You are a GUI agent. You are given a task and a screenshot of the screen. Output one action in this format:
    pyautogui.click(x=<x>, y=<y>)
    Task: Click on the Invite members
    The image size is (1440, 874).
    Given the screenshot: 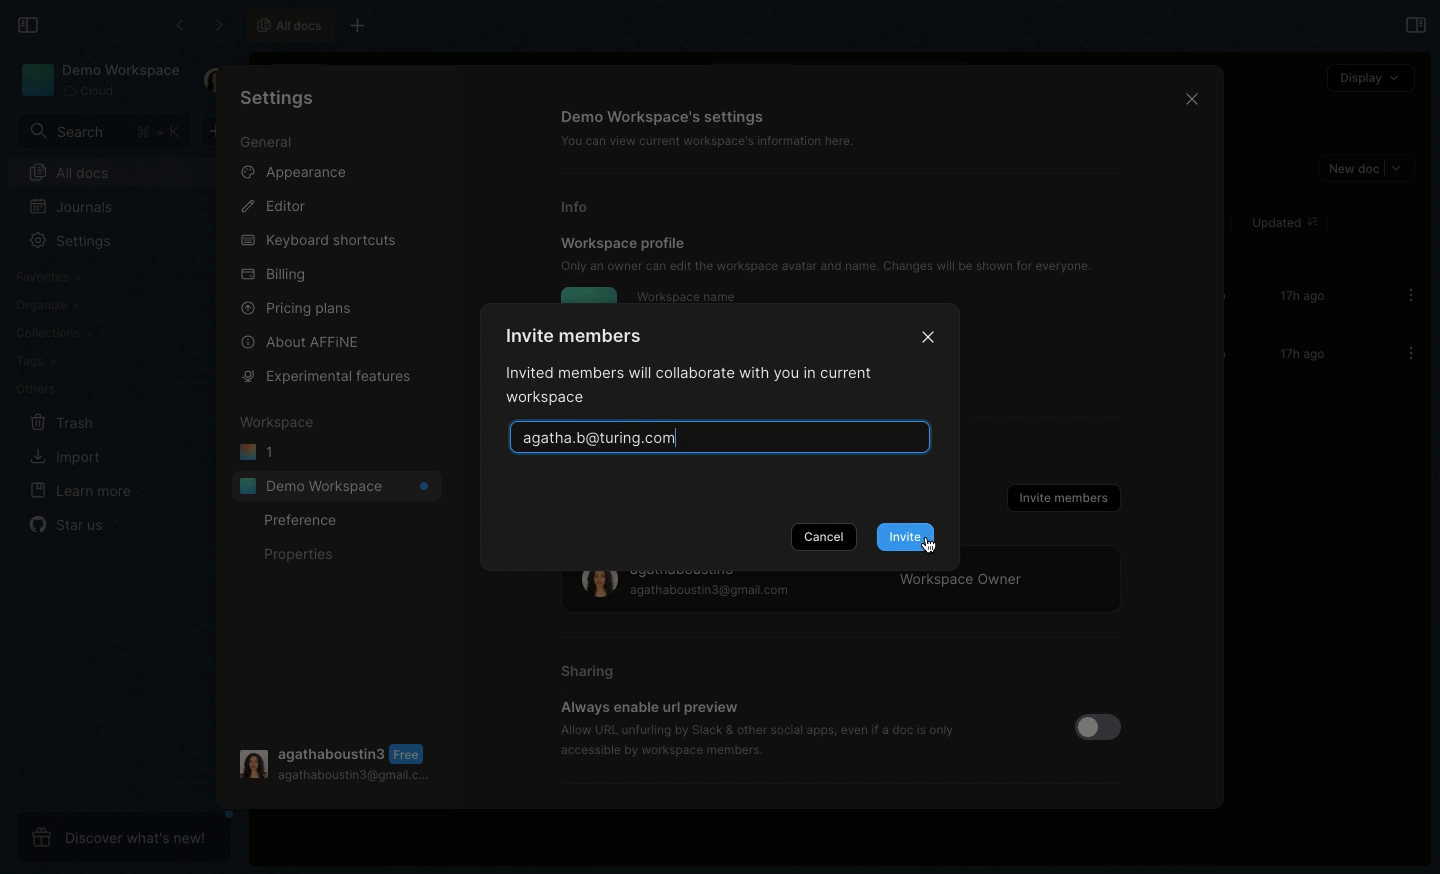 What is the action you would take?
    pyautogui.click(x=1062, y=498)
    